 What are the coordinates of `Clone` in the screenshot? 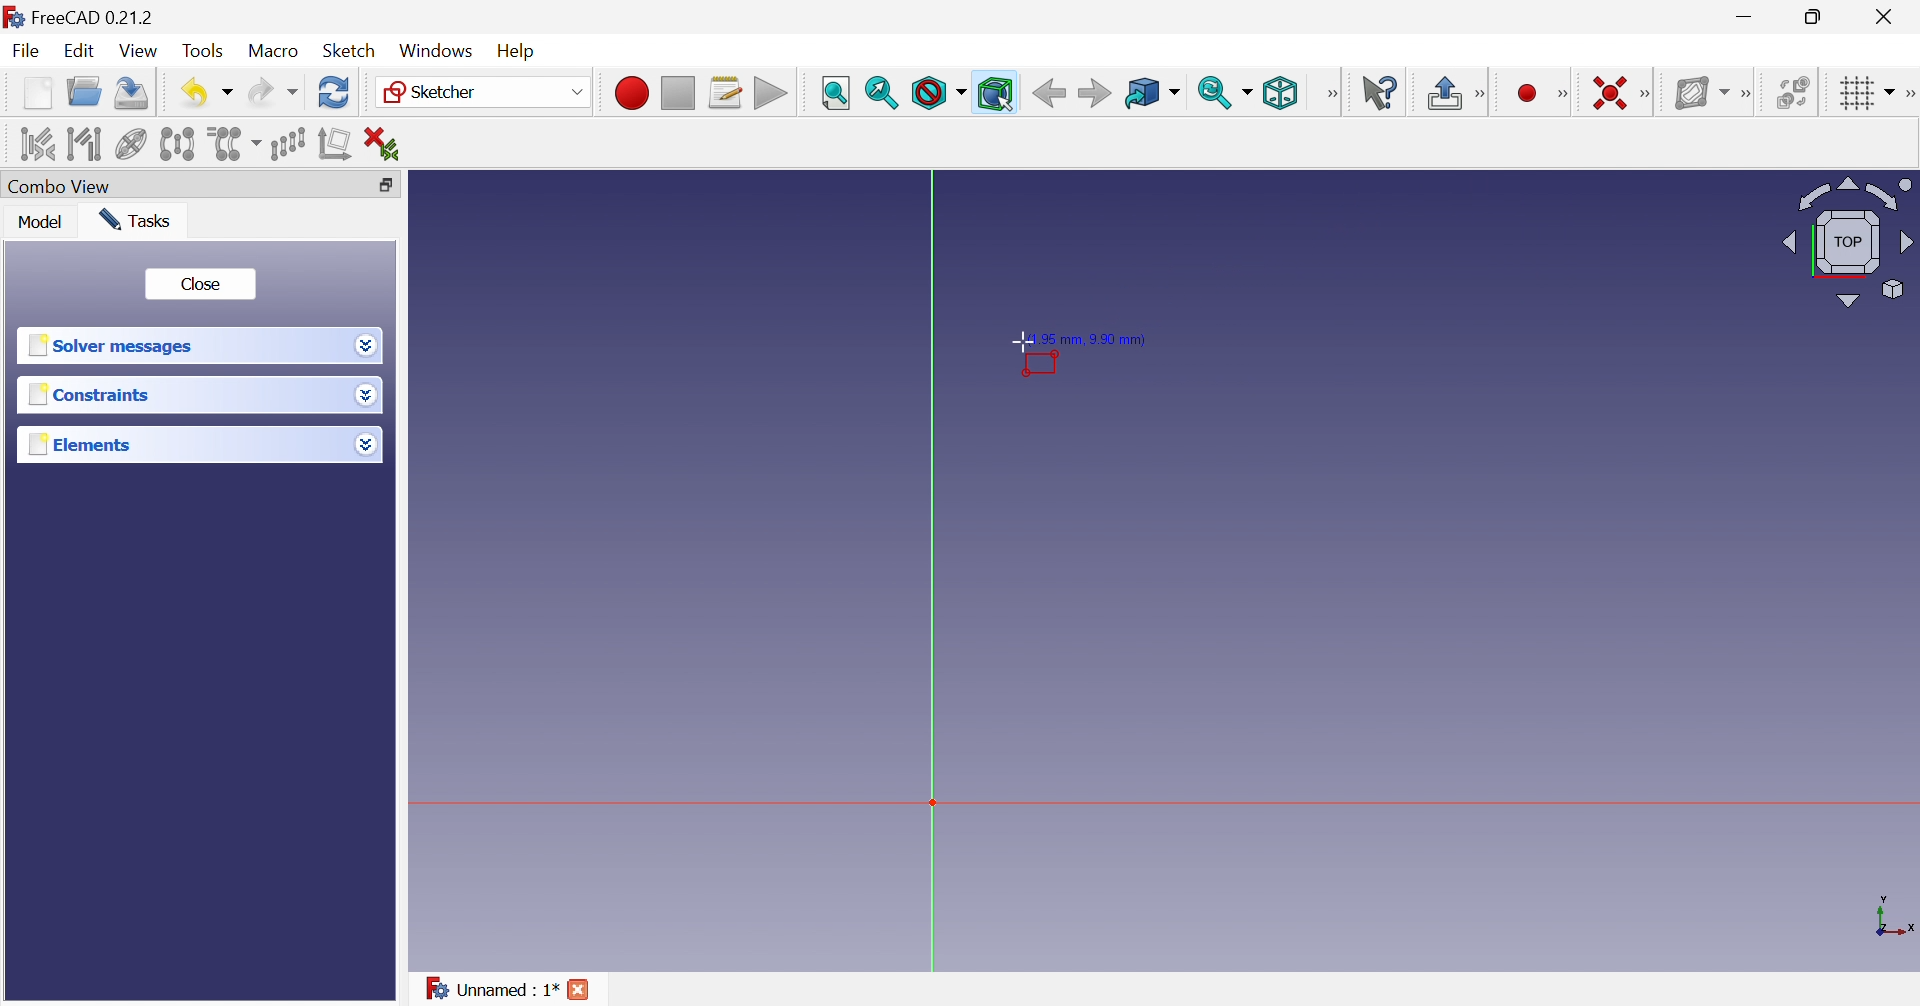 It's located at (232, 145).